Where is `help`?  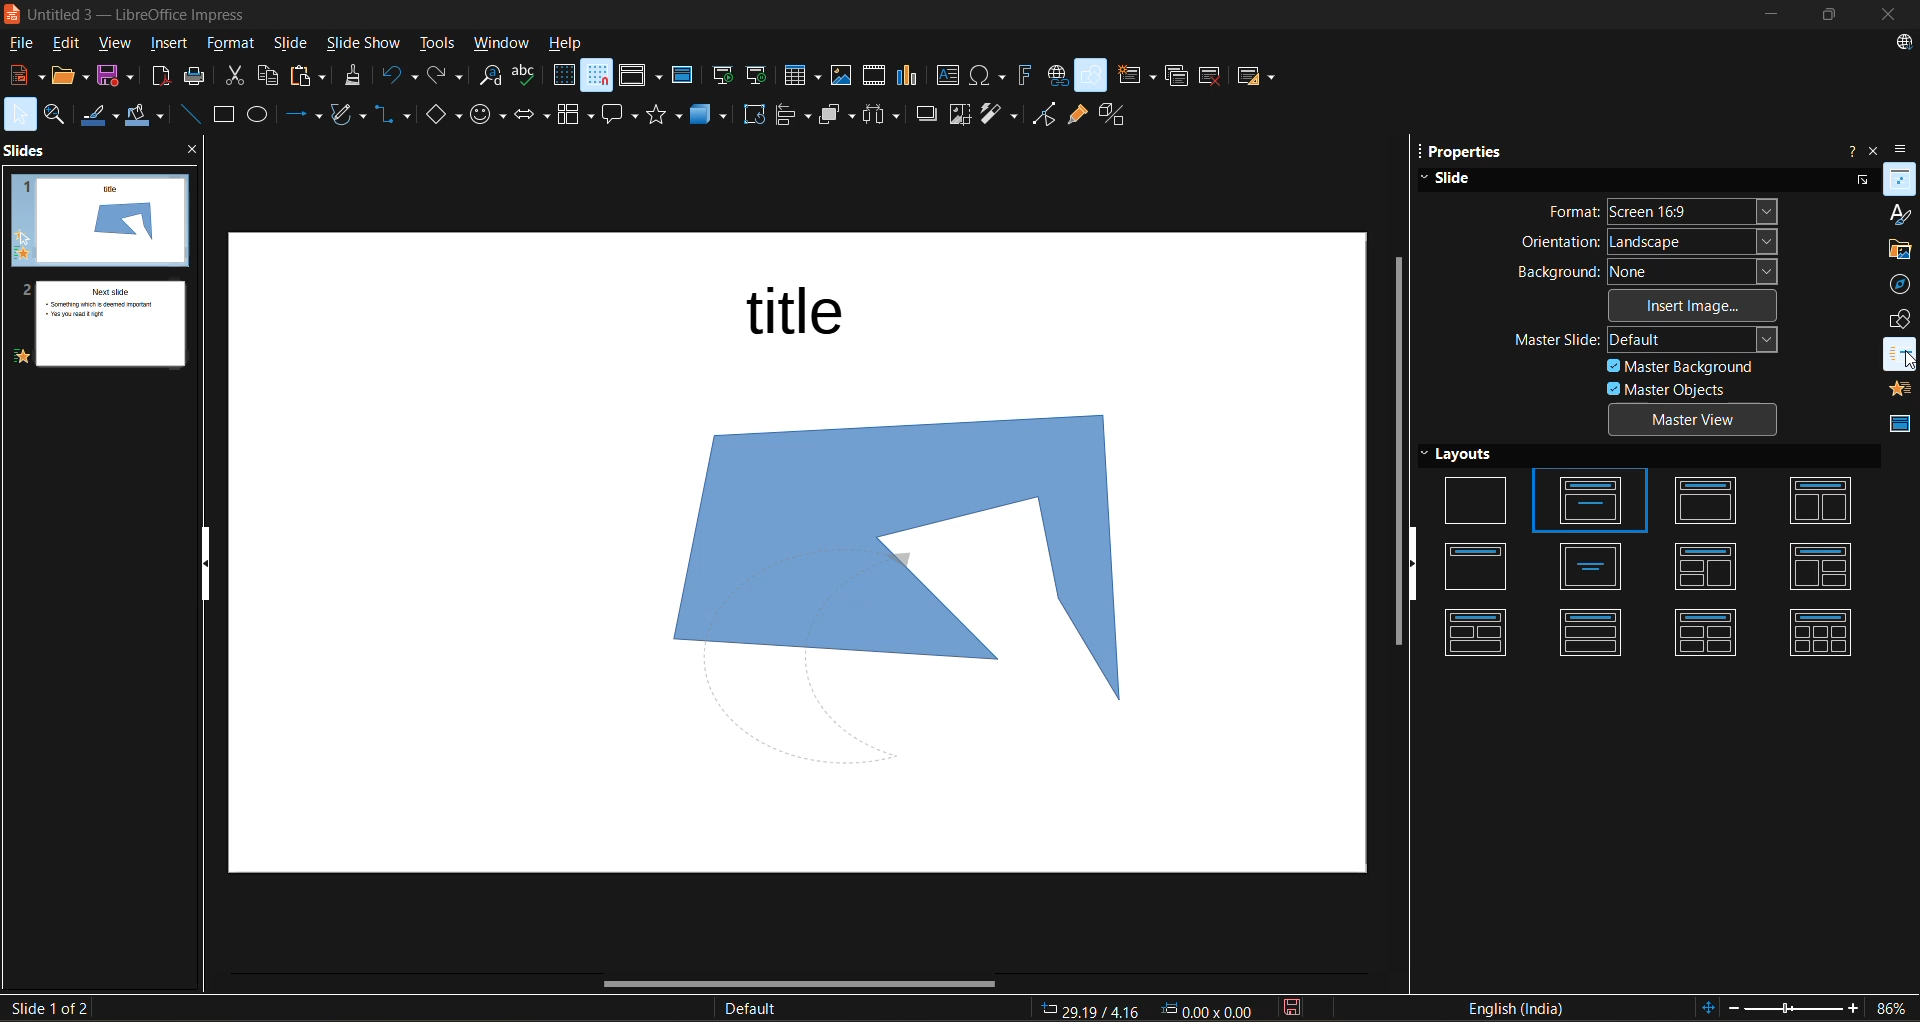 help is located at coordinates (577, 42).